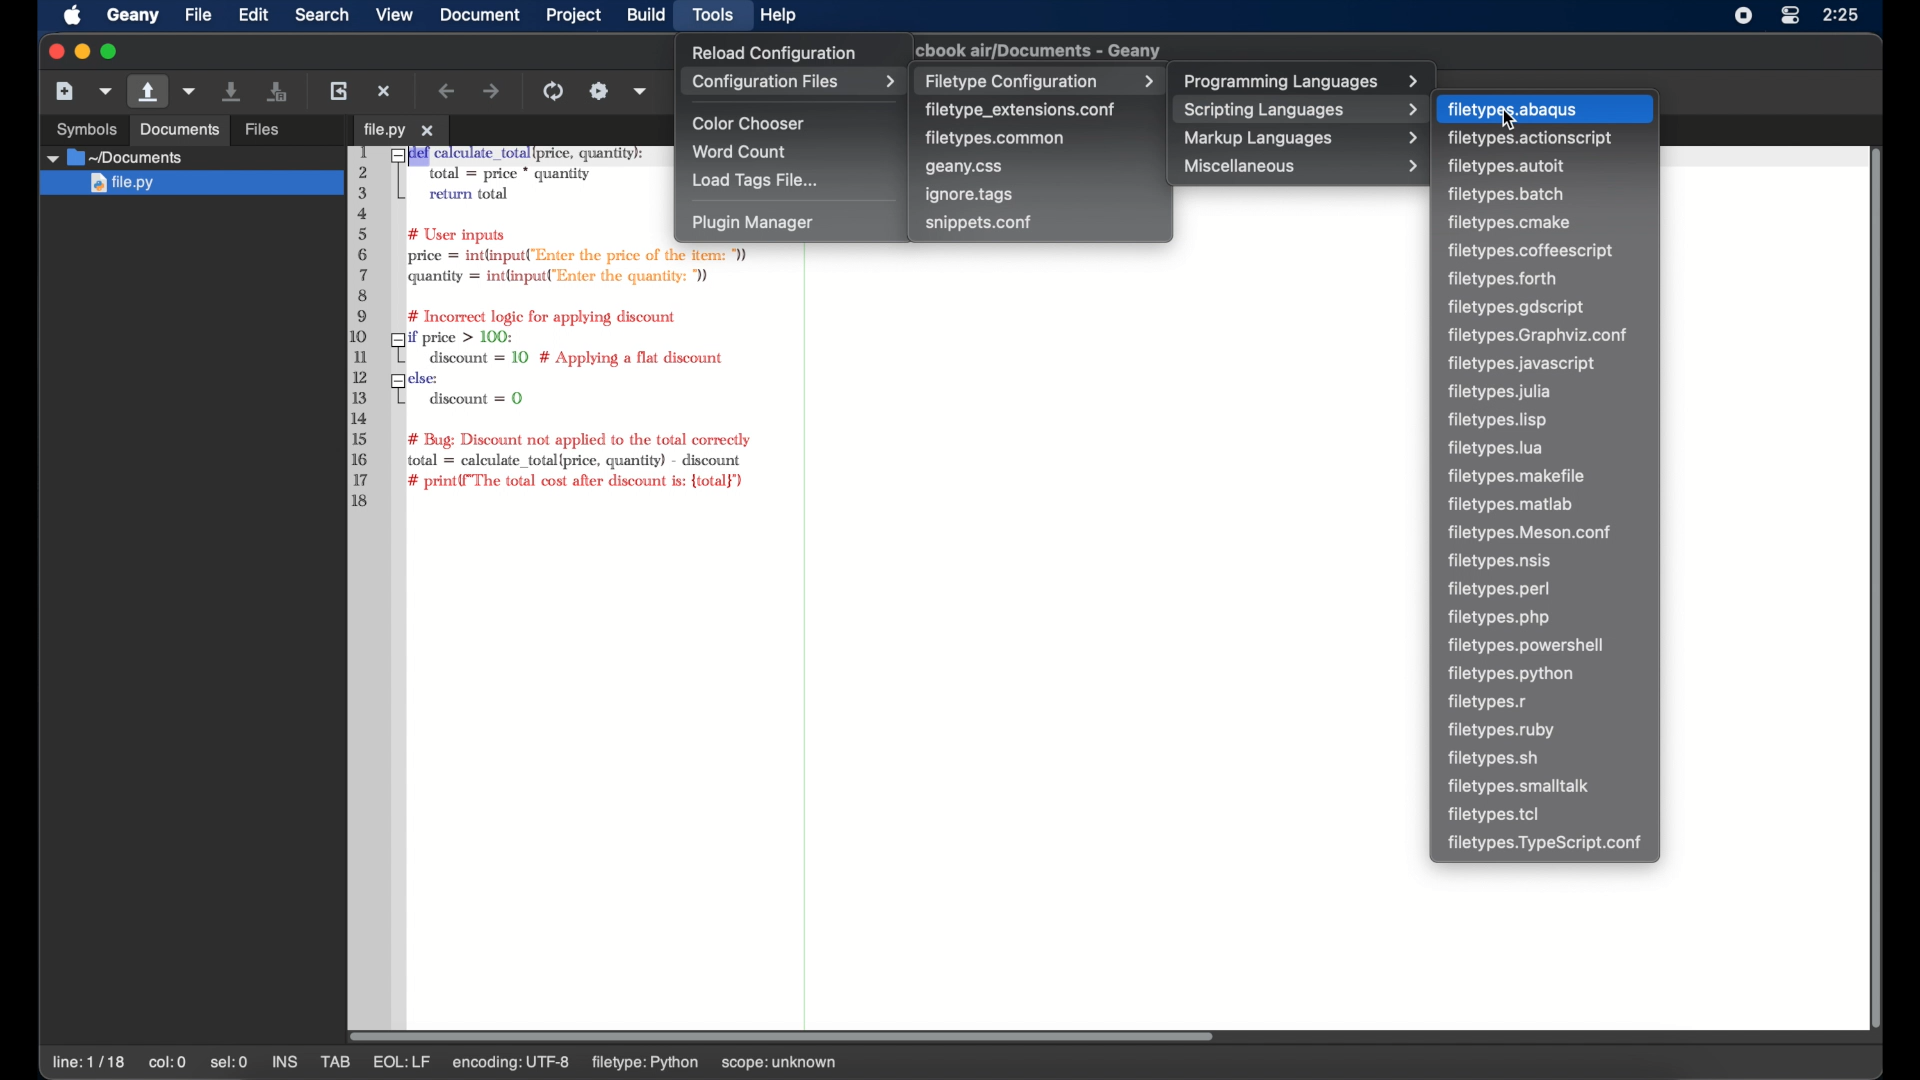 This screenshot has height=1080, width=1920. What do you see at coordinates (493, 92) in the screenshot?
I see `navigate forward a location` at bounding box center [493, 92].